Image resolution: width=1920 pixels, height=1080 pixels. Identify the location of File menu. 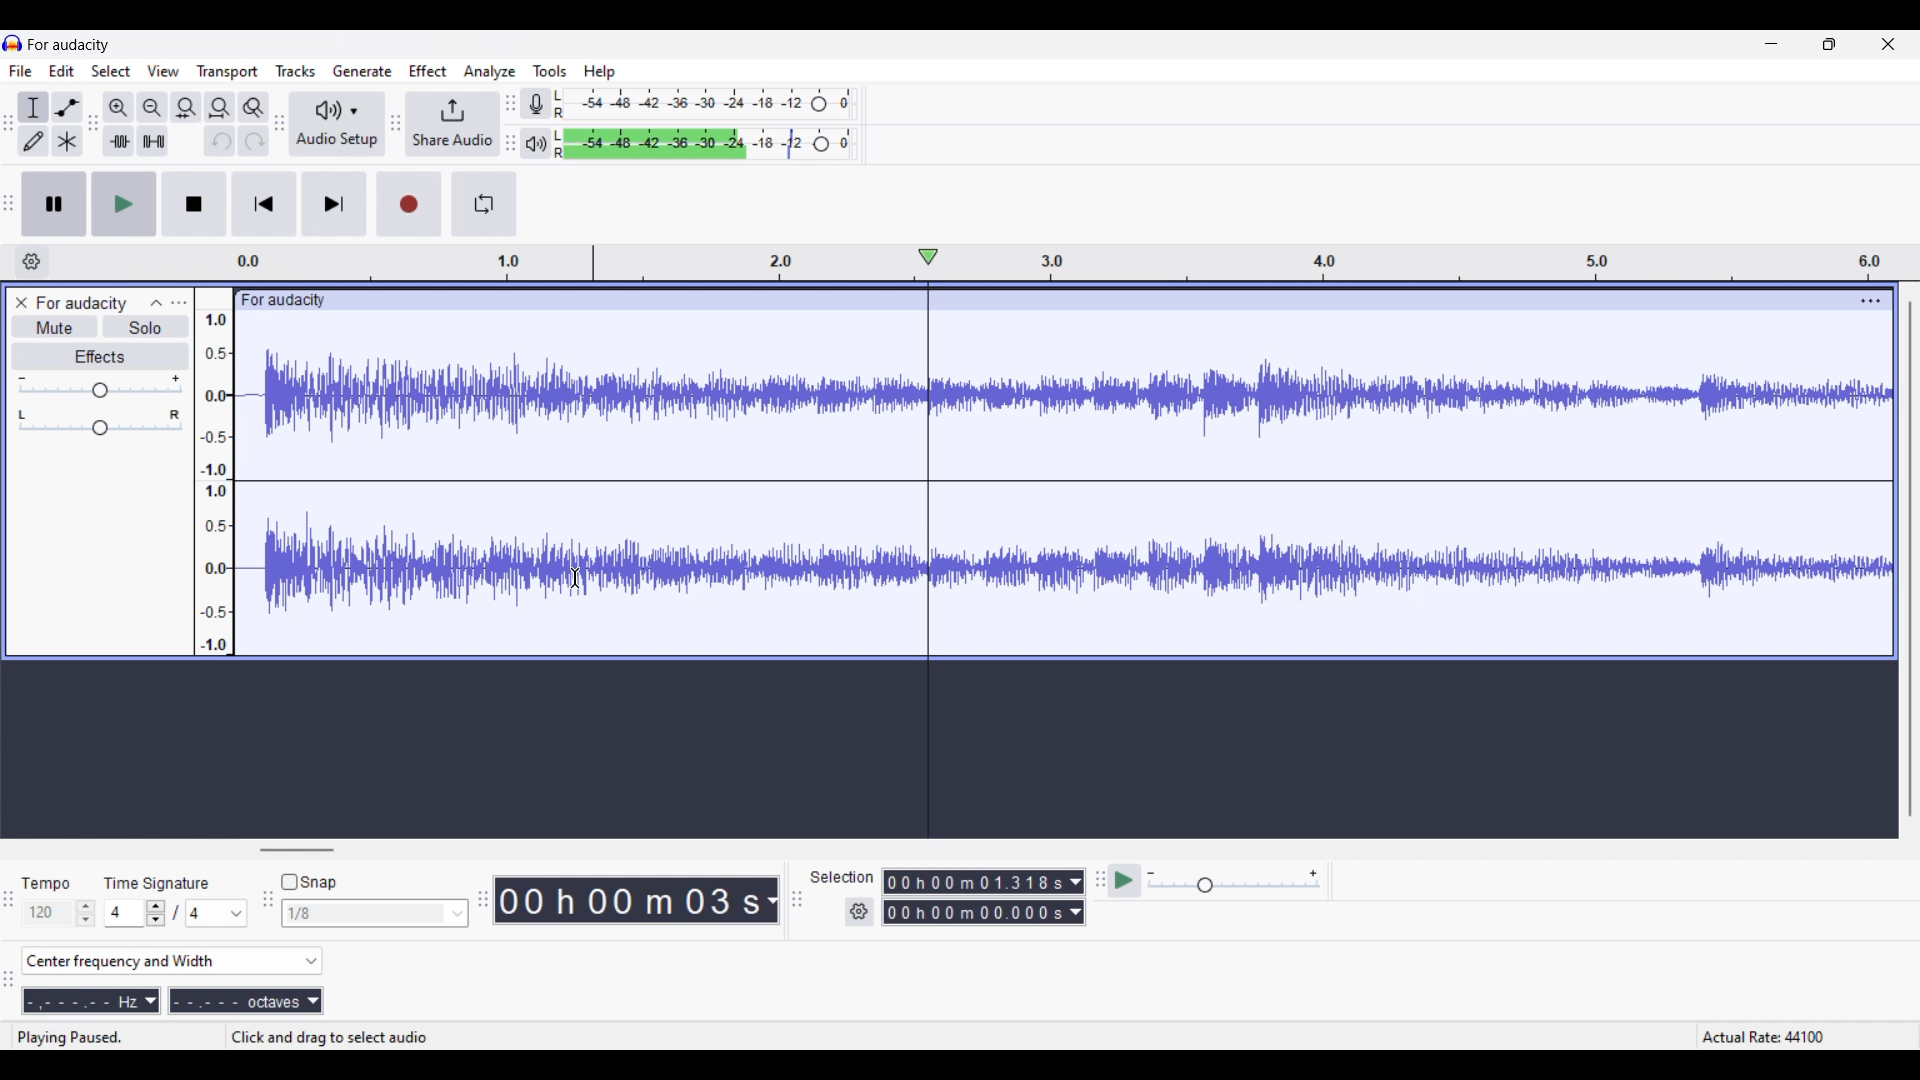
(21, 71).